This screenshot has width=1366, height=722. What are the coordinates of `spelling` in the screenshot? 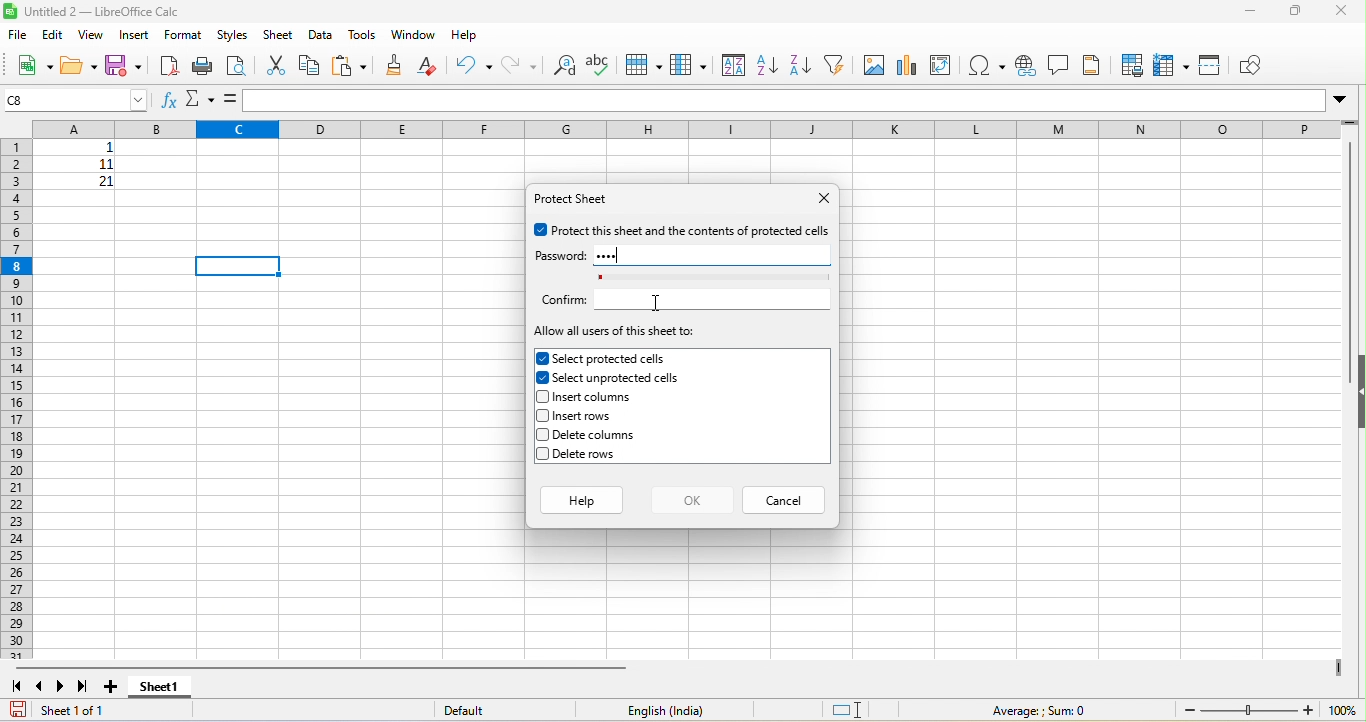 It's located at (598, 64).